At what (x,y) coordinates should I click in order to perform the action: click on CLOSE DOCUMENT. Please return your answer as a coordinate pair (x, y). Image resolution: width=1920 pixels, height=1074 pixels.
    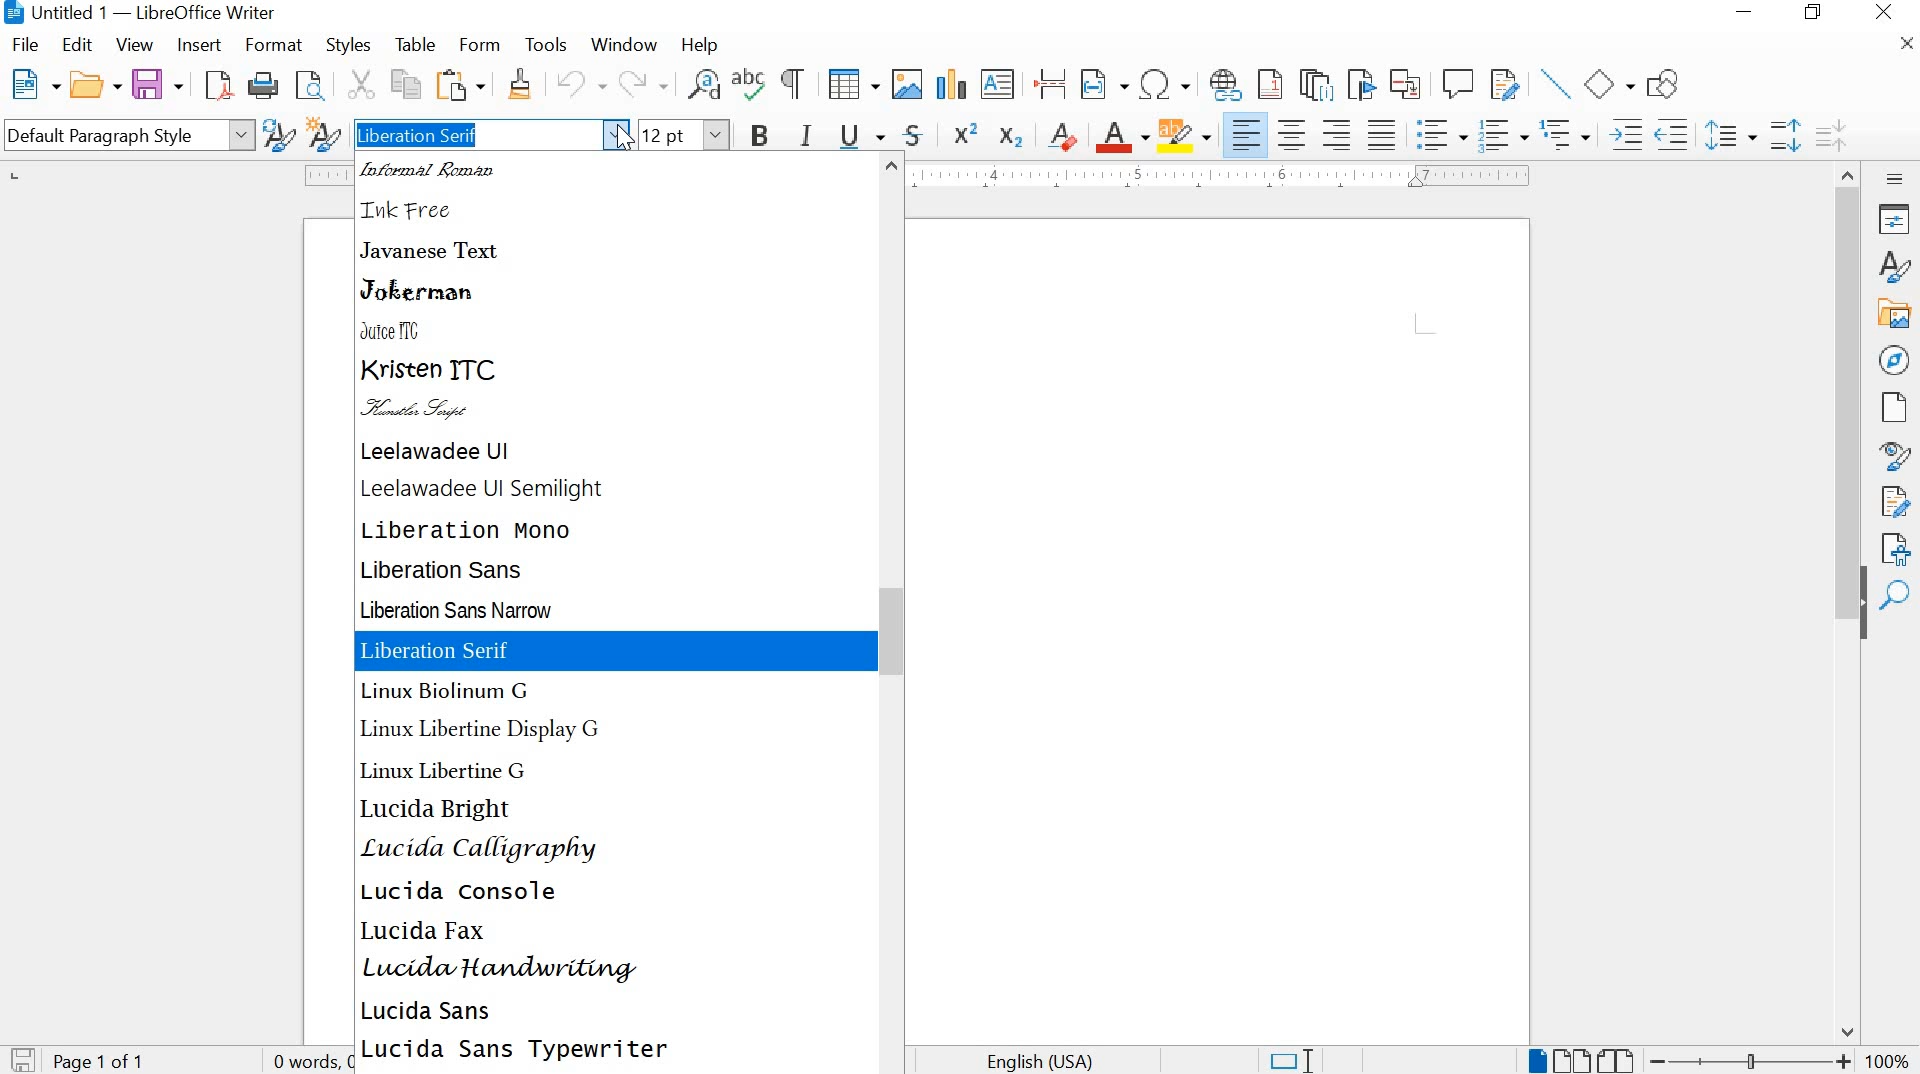
    Looking at the image, I should click on (1904, 44).